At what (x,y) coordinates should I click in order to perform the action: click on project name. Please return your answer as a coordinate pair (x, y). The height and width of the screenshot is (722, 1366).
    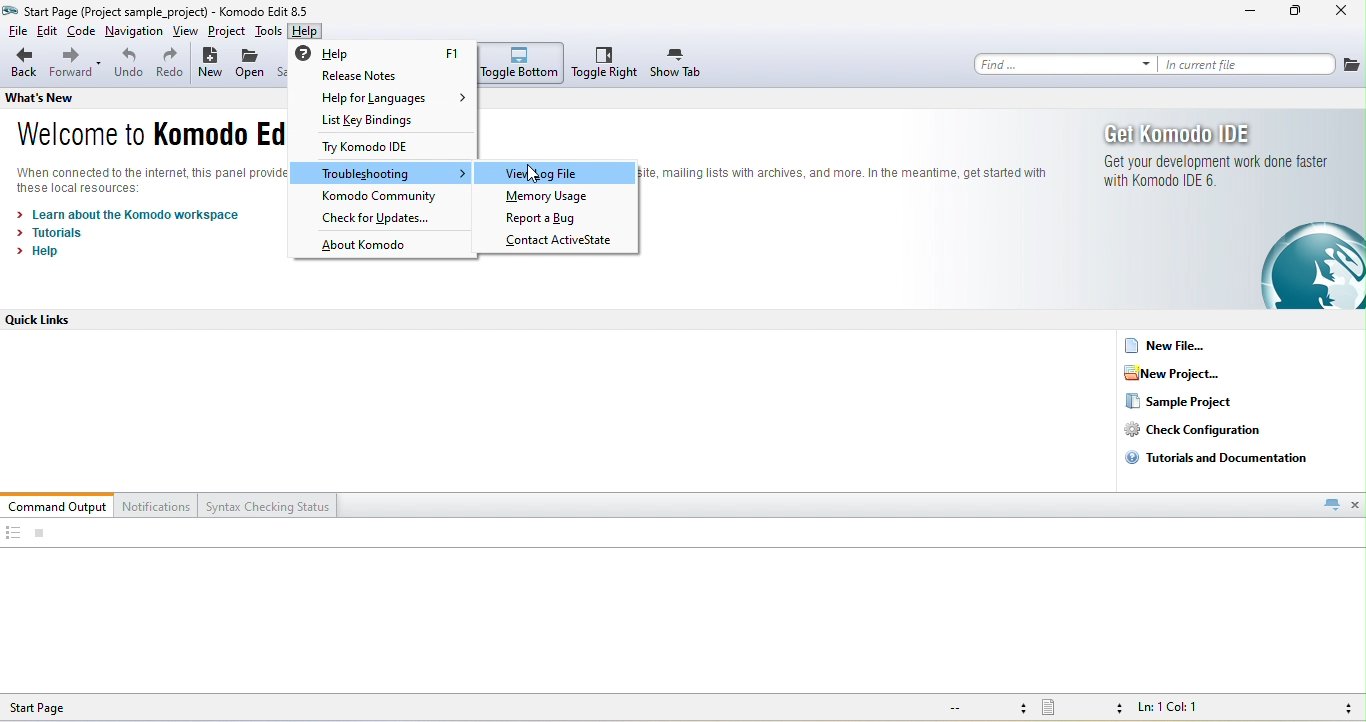
    Looking at the image, I should click on (117, 10).